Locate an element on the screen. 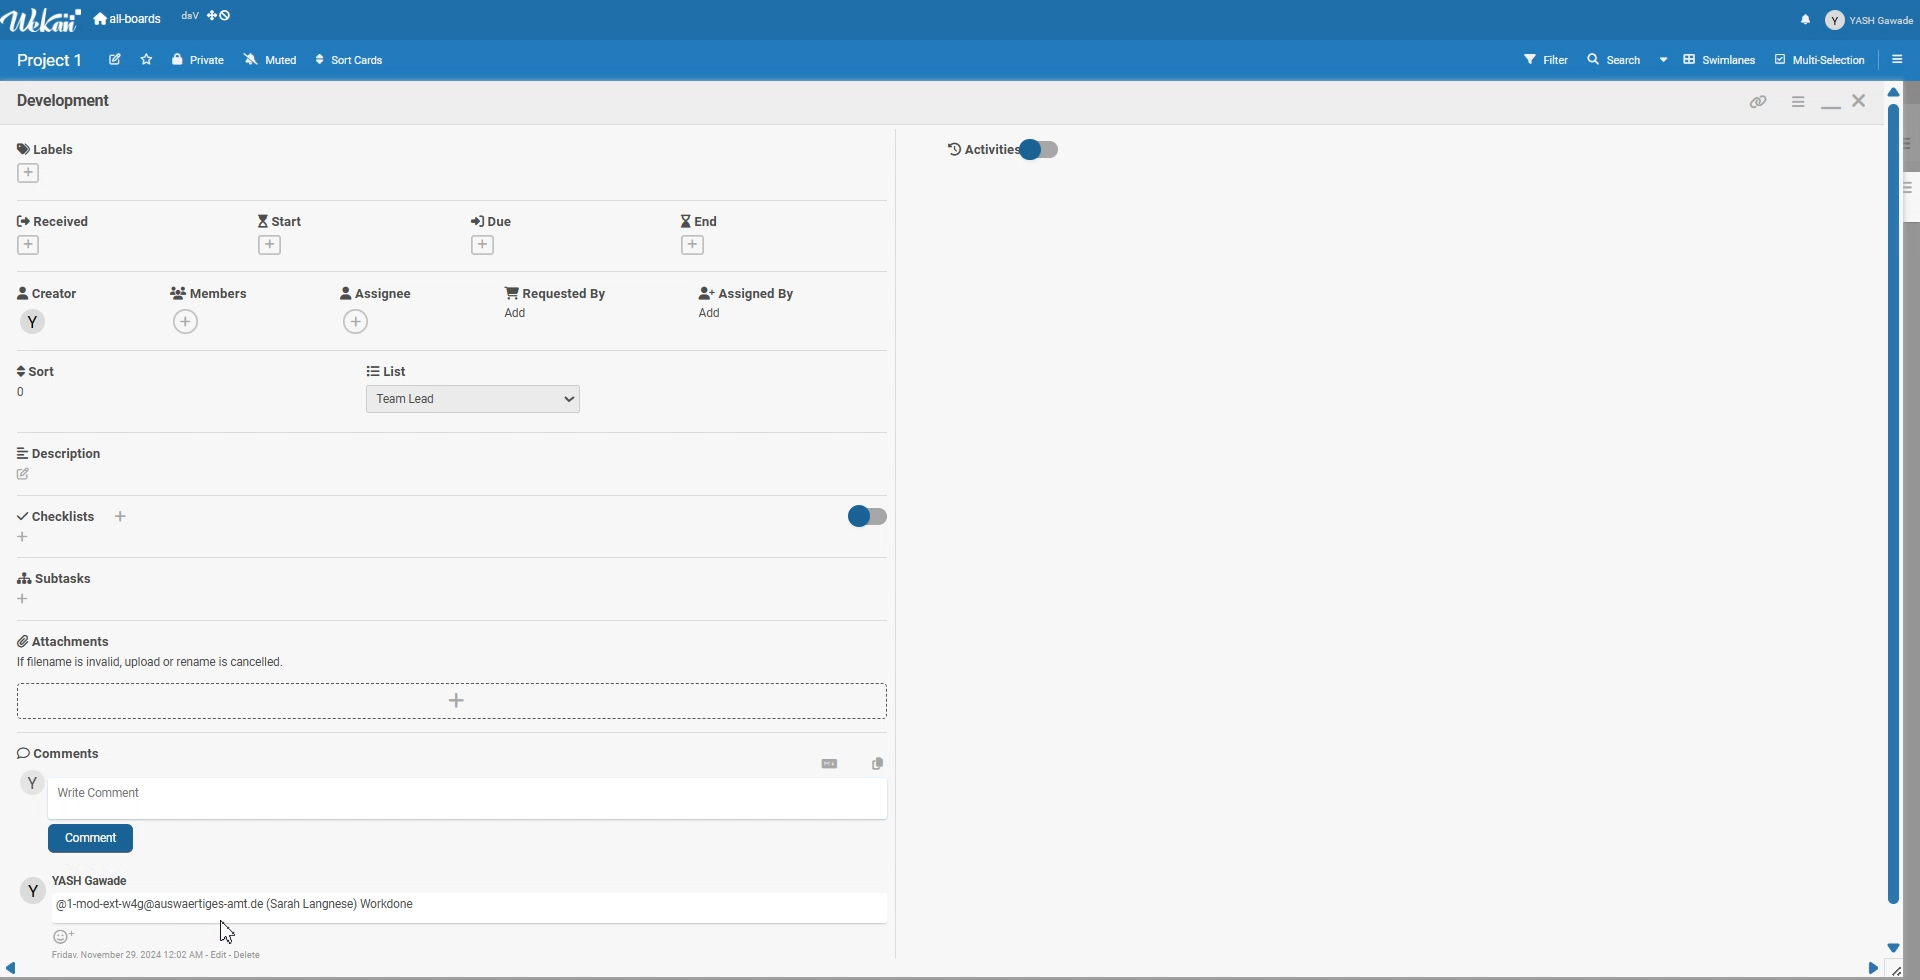 Image resolution: width=1920 pixels, height=980 pixels. Minimize is located at coordinates (1797, 101).